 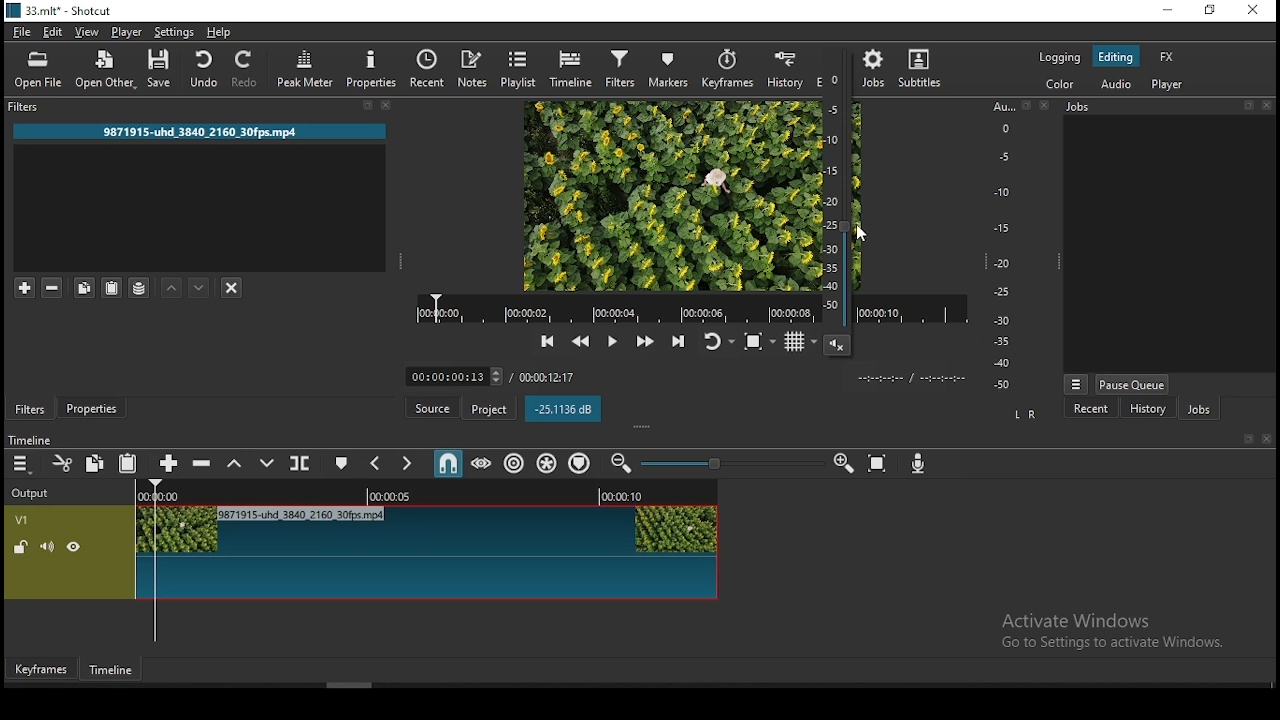 I want to click on peak meter, so click(x=307, y=70).